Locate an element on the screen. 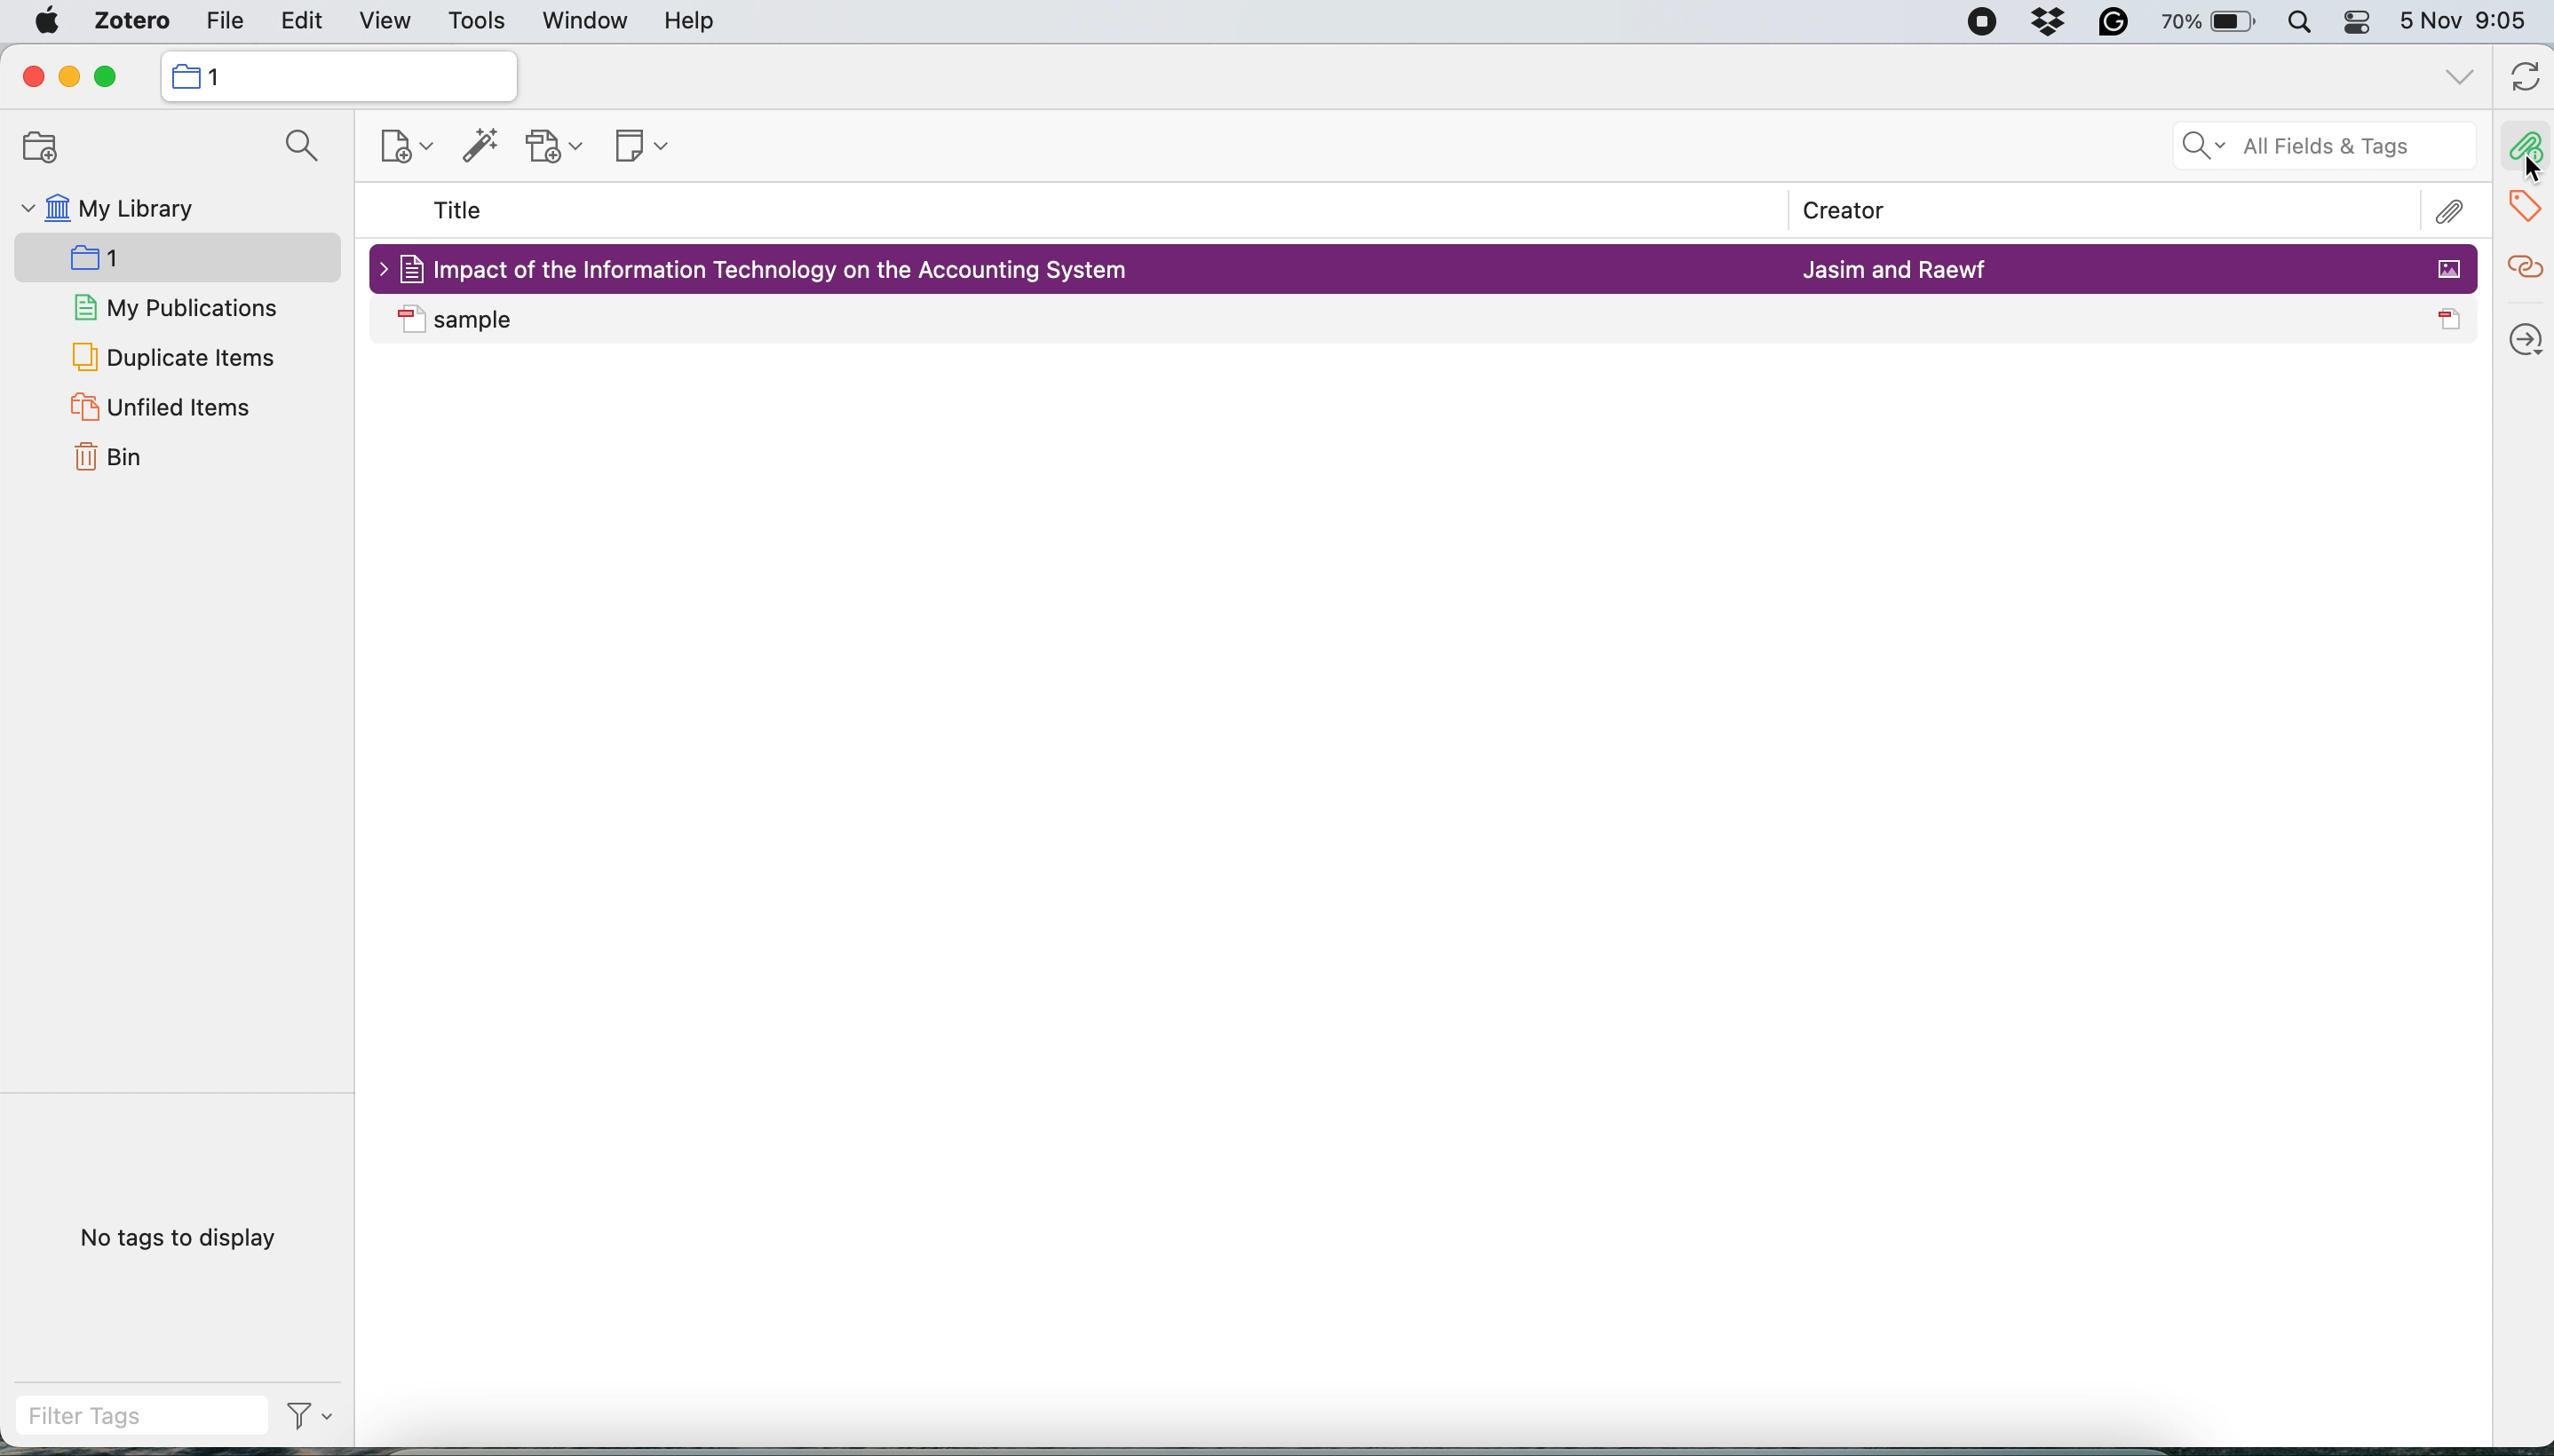 Image resolution: width=2554 pixels, height=1456 pixels. new collection is located at coordinates (336, 75).